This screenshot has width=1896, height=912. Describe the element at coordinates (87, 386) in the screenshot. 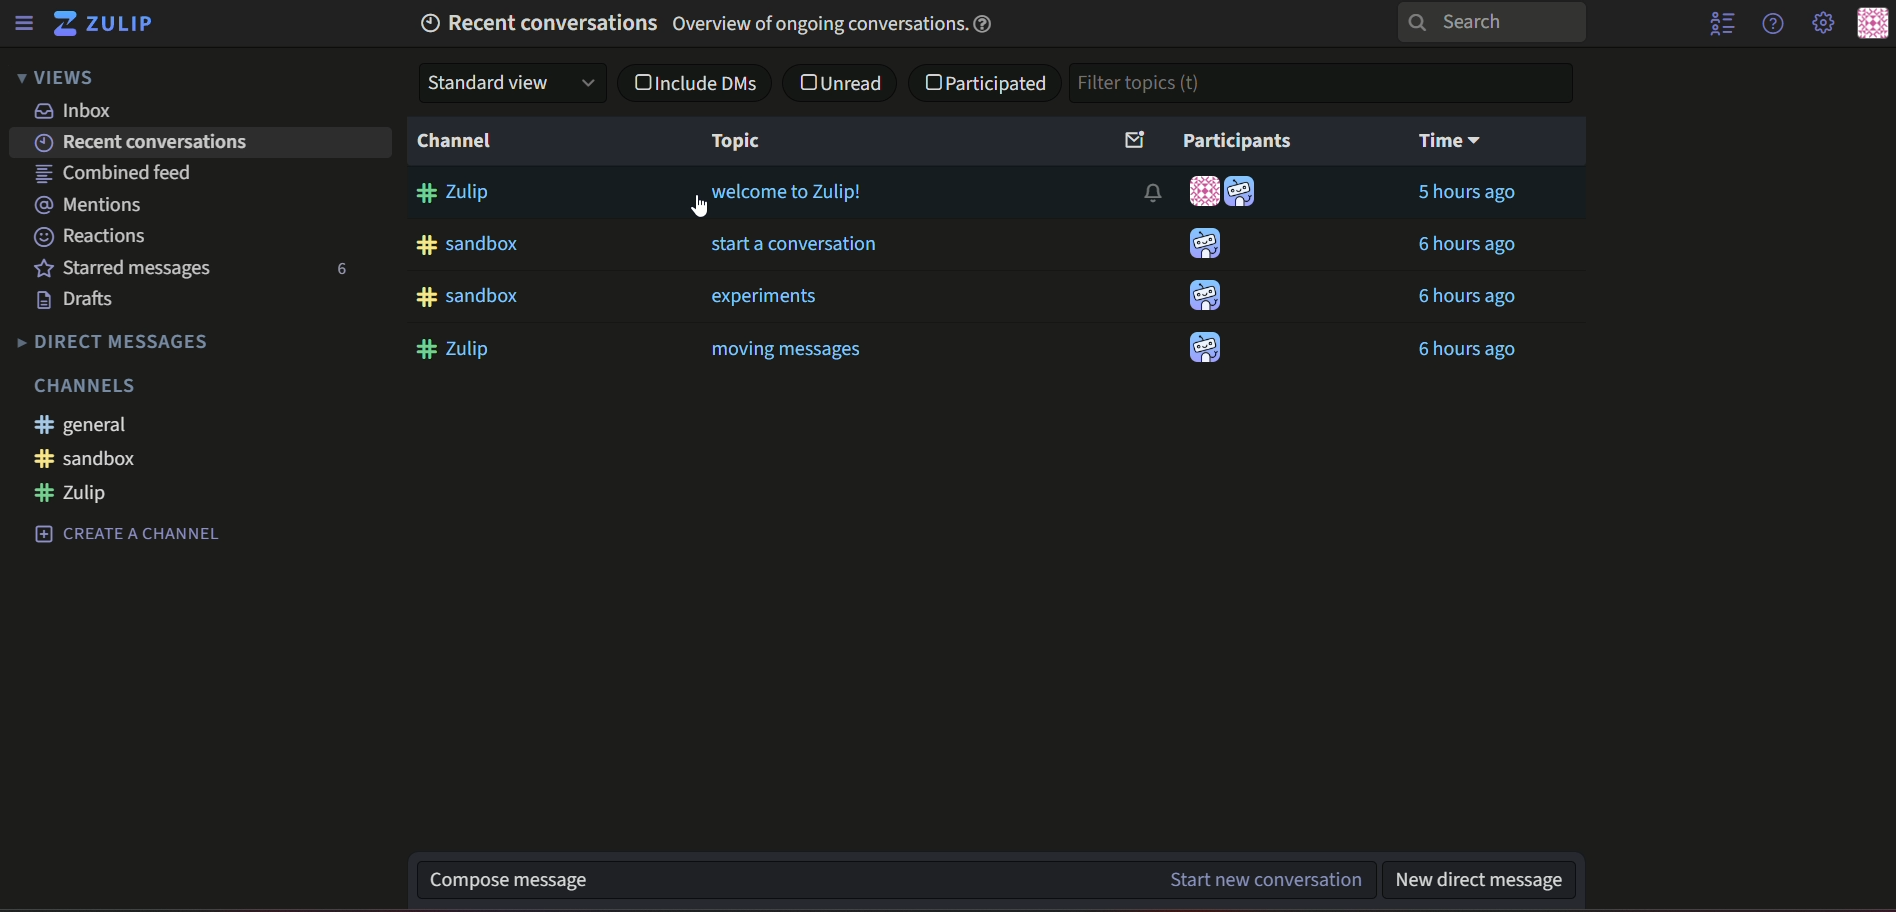

I see `Channels` at that location.